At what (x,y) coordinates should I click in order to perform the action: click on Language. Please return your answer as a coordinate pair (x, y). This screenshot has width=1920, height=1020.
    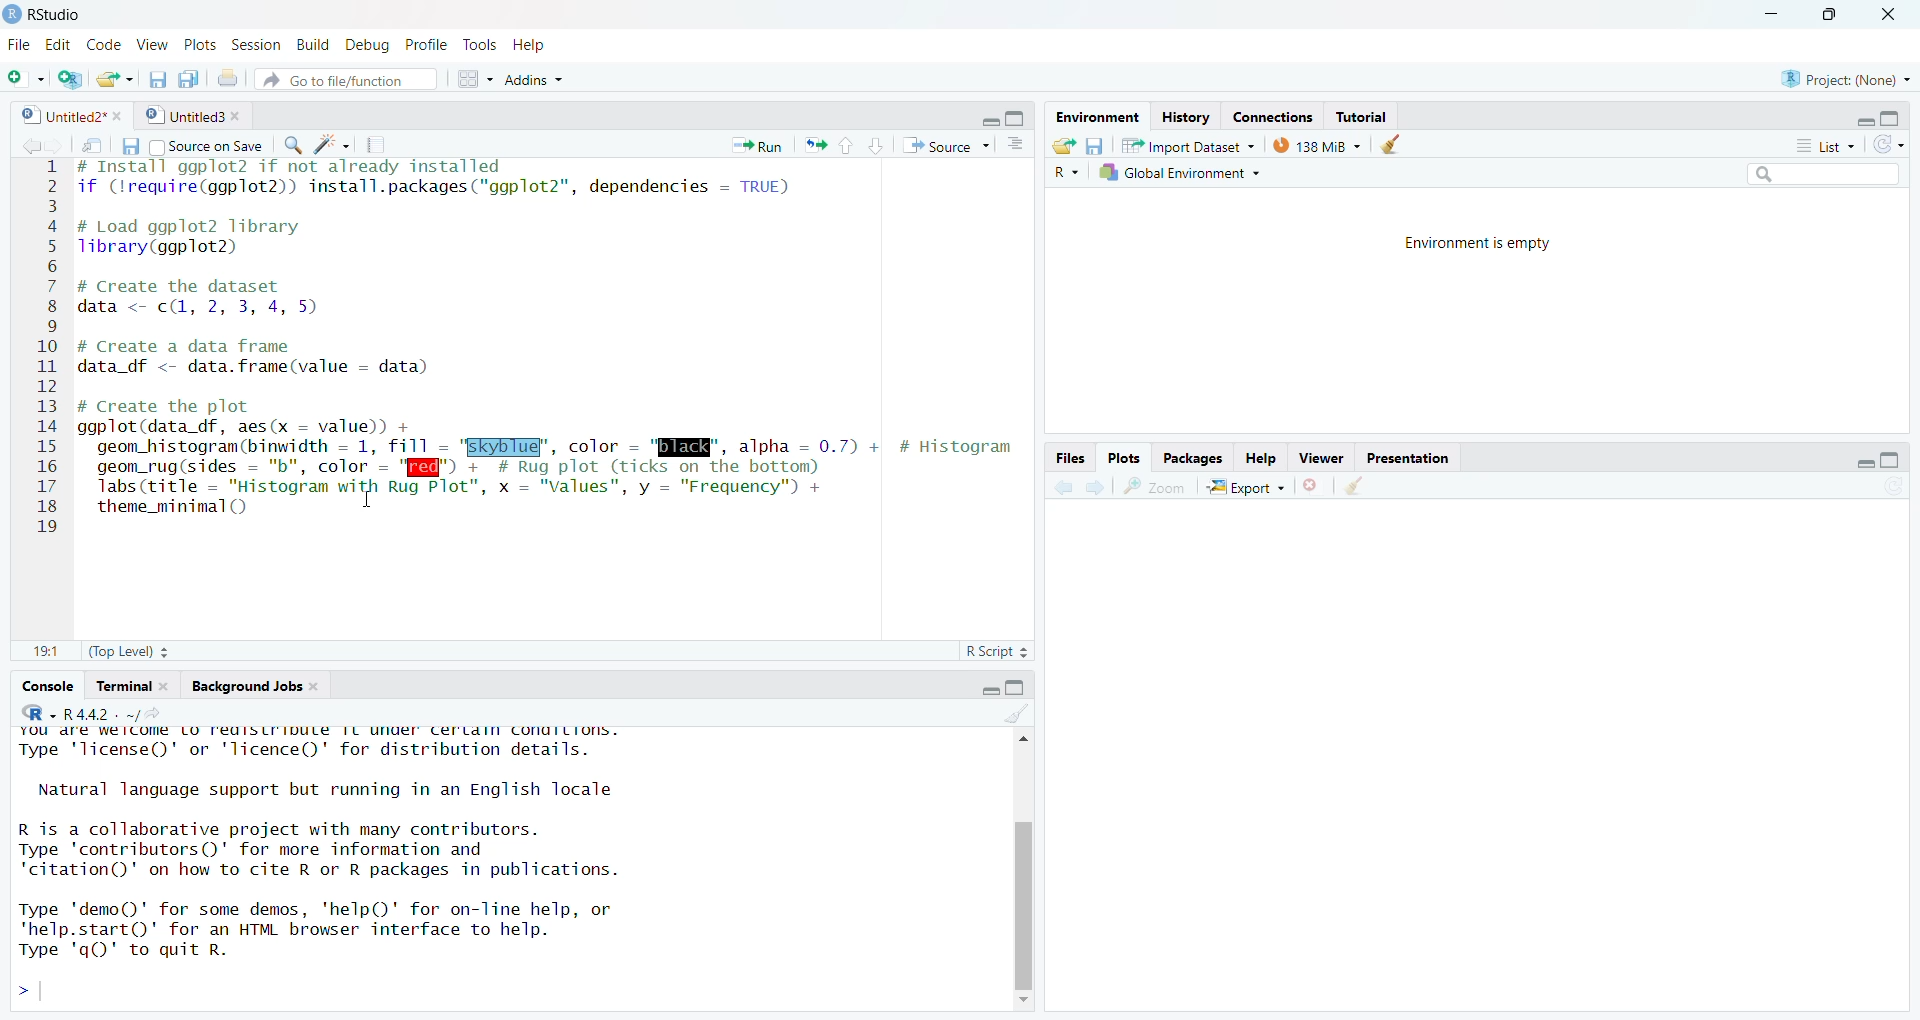
    Looking at the image, I should click on (1054, 175).